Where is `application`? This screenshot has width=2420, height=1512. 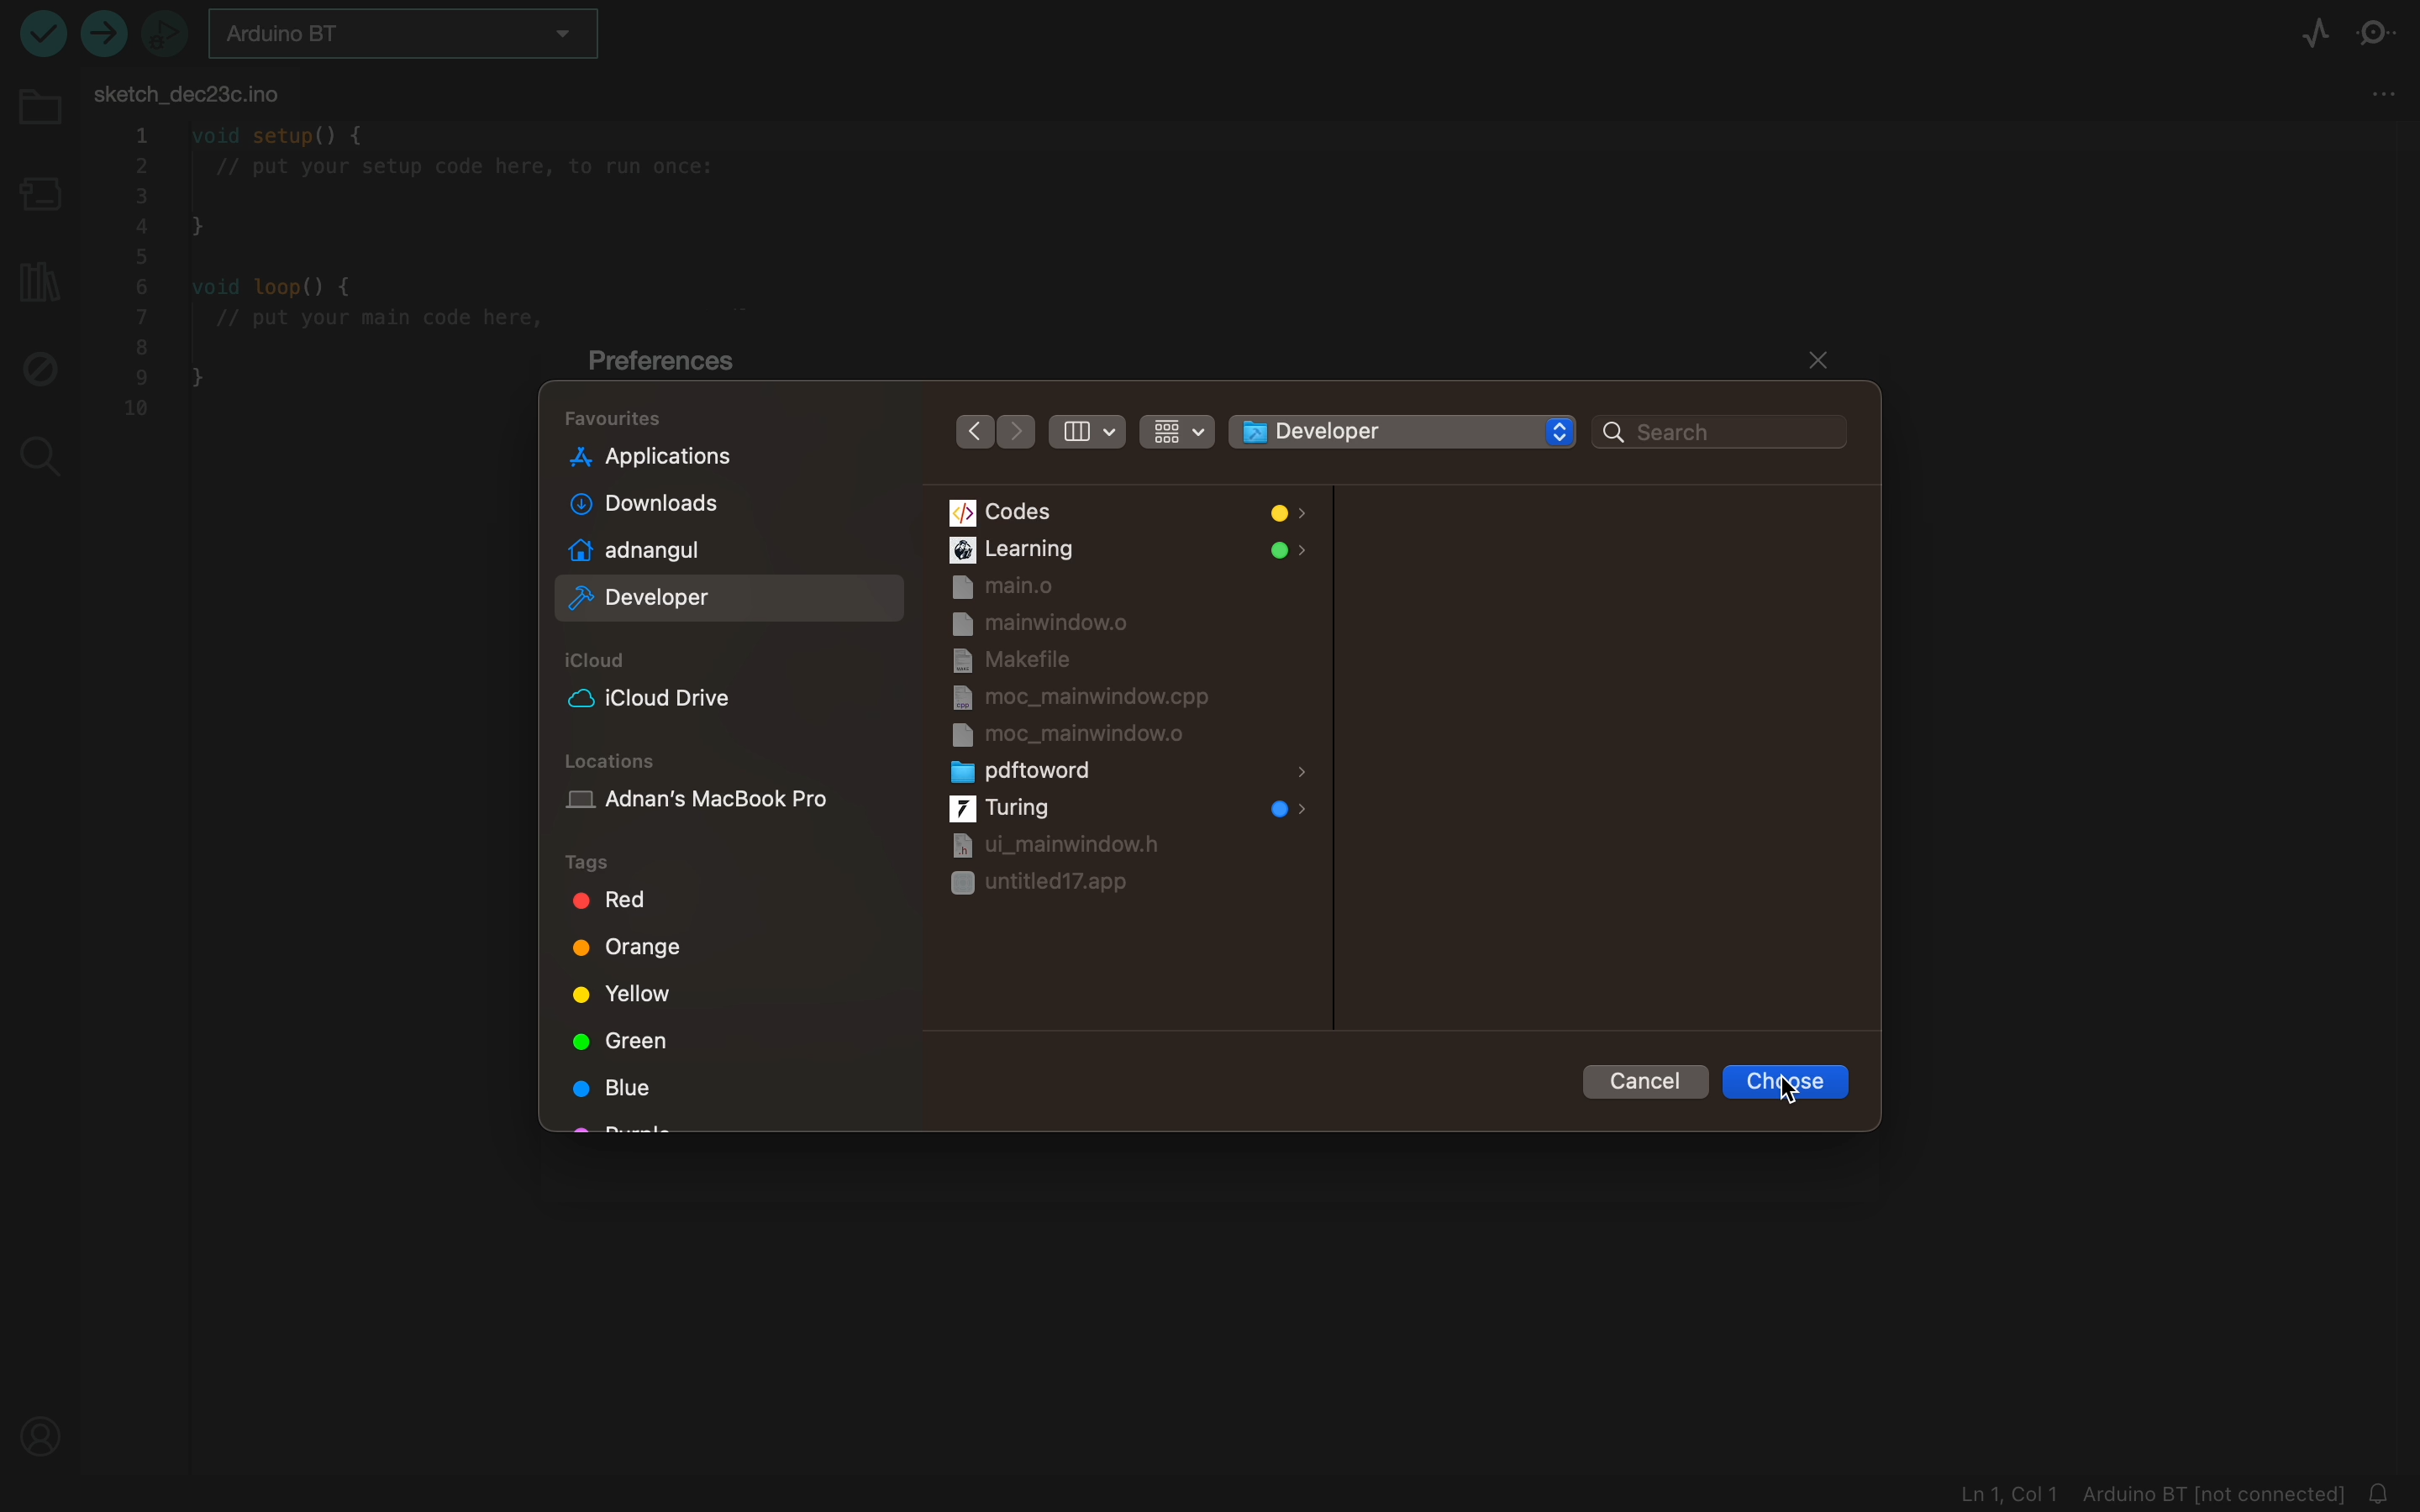
application is located at coordinates (654, 460).